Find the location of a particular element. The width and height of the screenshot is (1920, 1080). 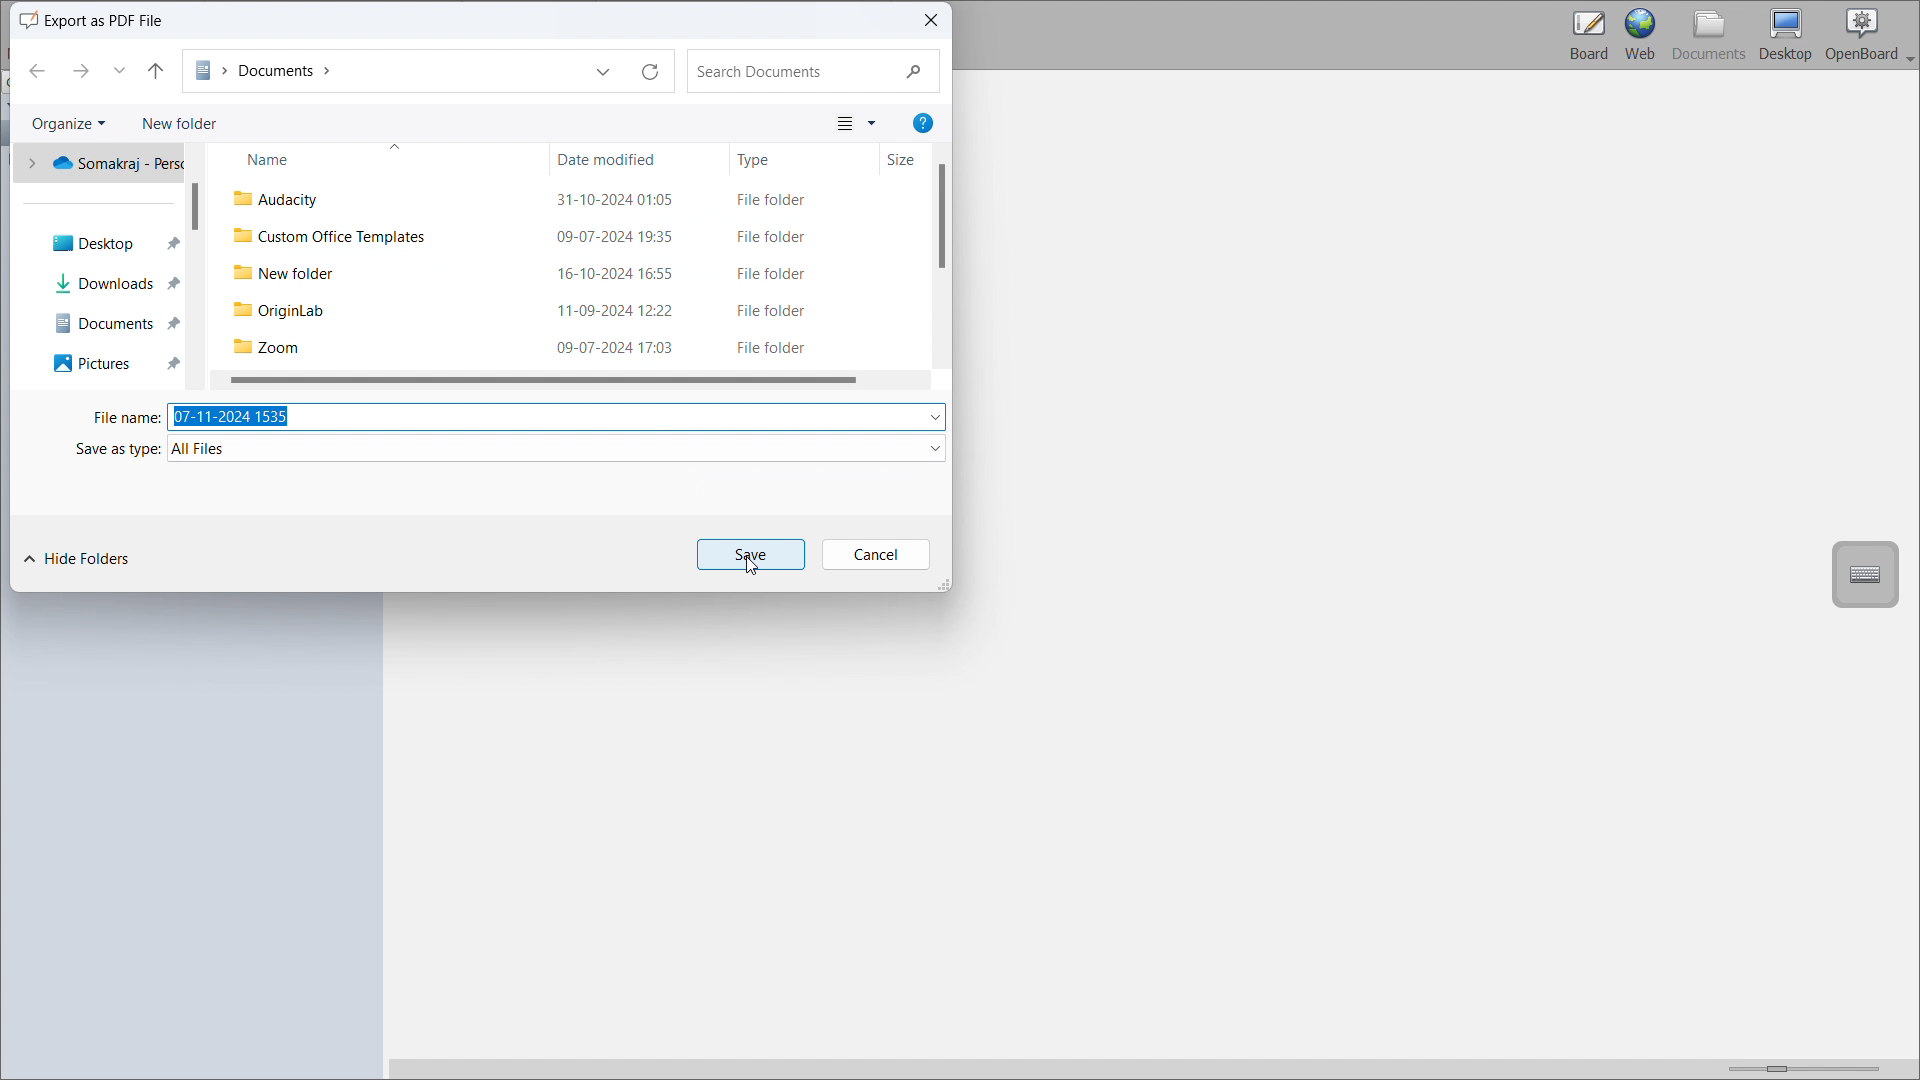

Pointer is located at coordinates (760, 571).